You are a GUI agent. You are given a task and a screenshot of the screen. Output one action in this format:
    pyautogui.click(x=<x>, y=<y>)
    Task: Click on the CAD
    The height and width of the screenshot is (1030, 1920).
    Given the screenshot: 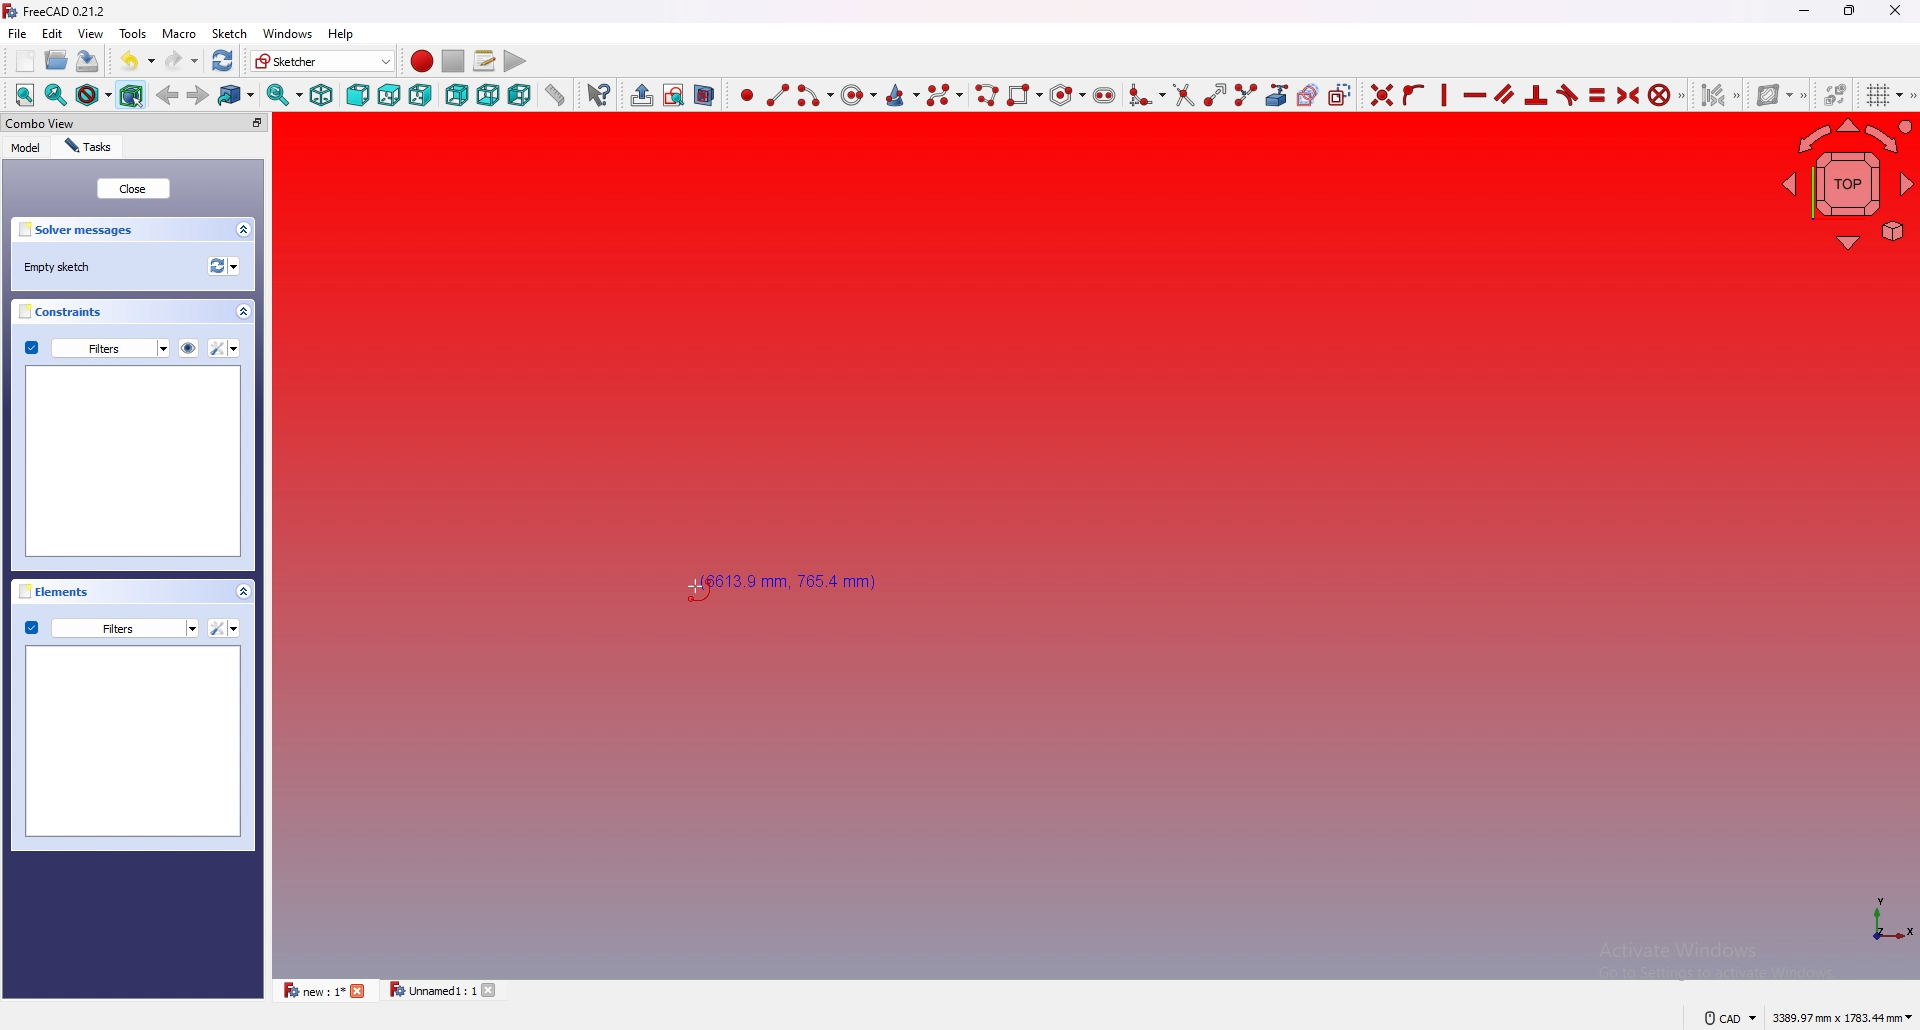 What is the action you would take?
    pyautogui.click(x=1728, y=1017)
    